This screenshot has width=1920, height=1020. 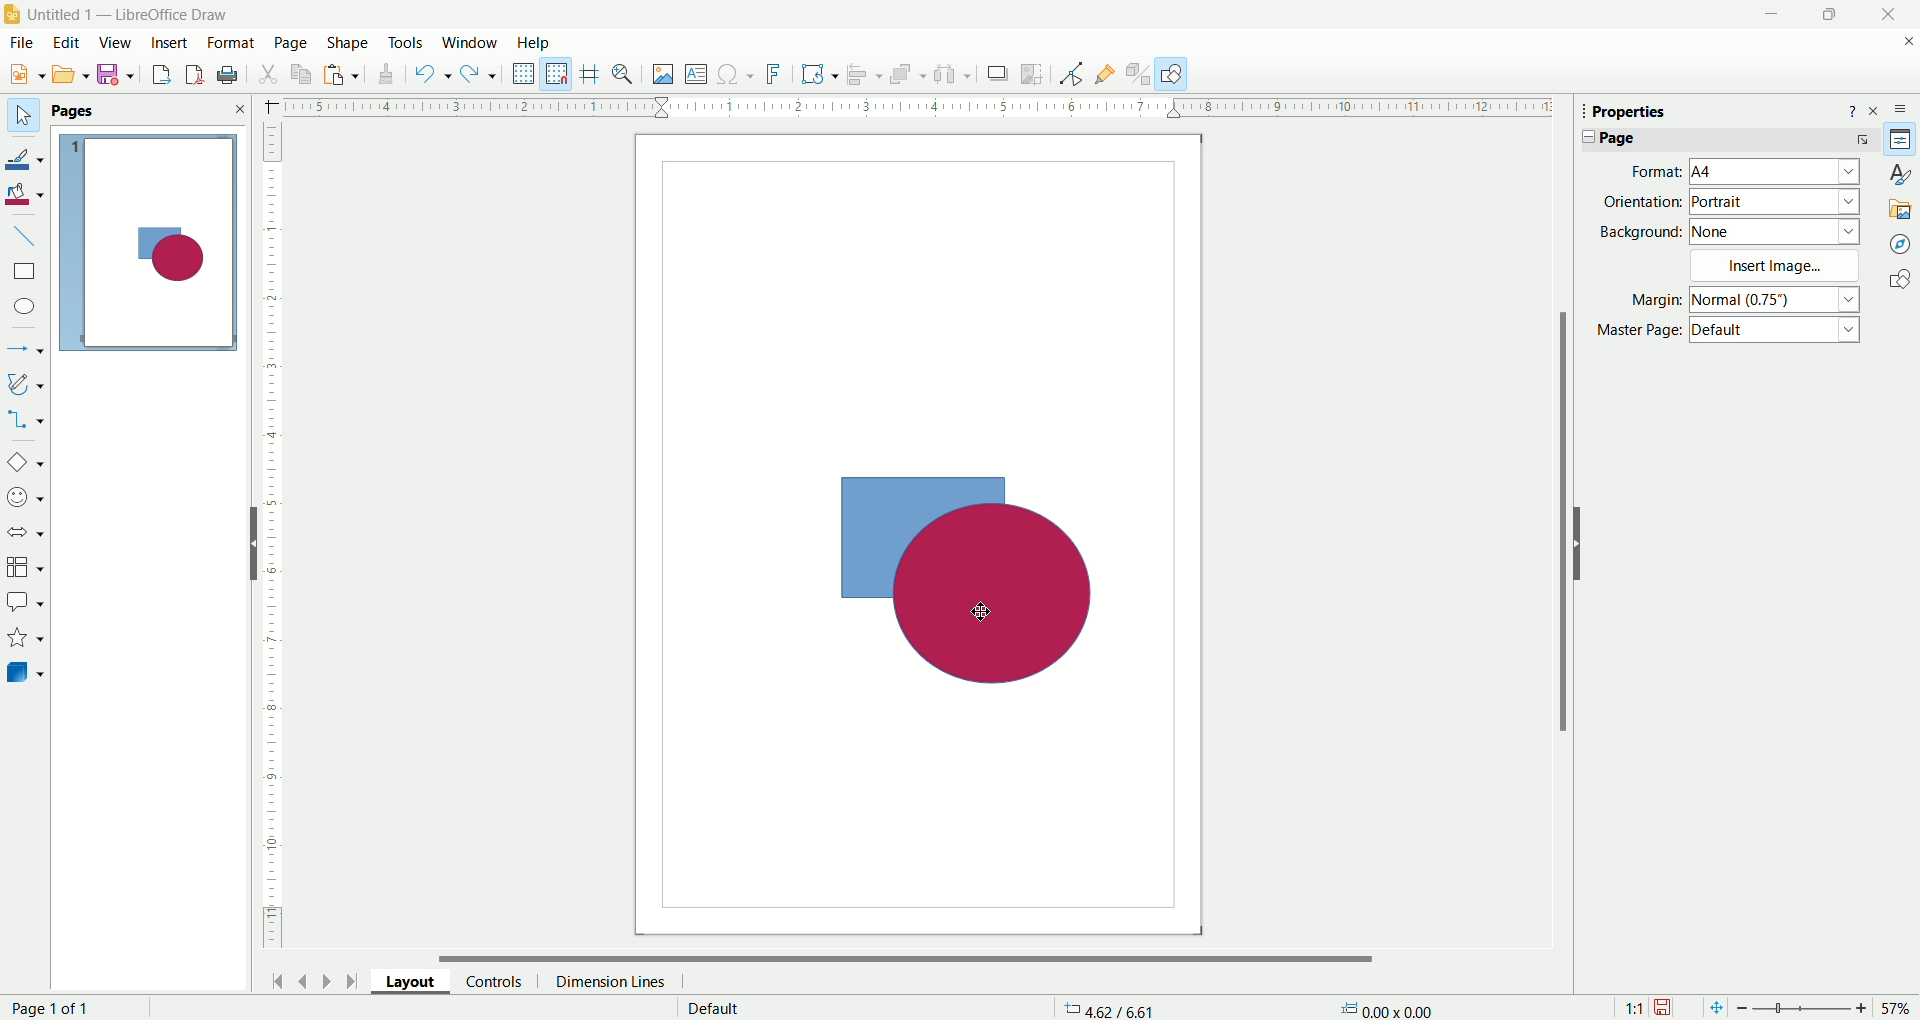 What do you see at coordinates (27, 675) in the screenshot?
I see `3D objects` at bounding box center [27, 675].